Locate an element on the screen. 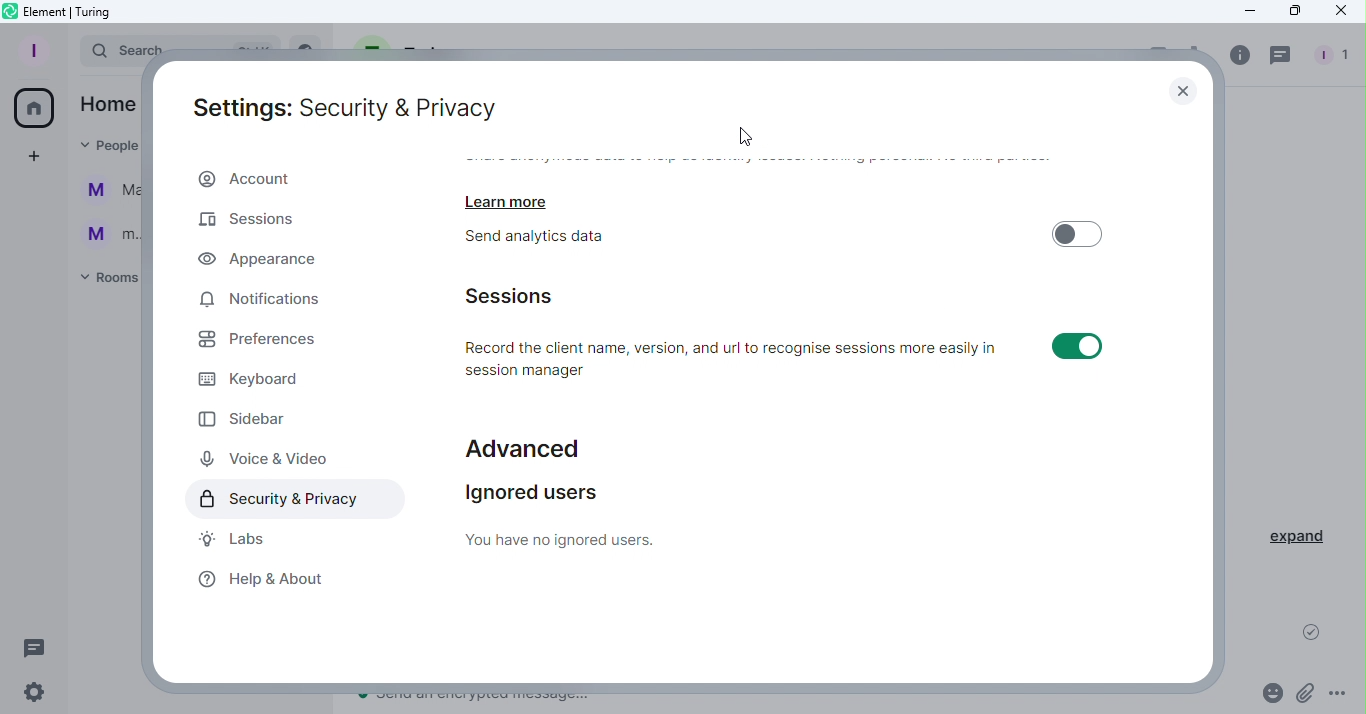 The width and height of the screenshot is (1366, 714). Settings is located at coordinates (40, 695).